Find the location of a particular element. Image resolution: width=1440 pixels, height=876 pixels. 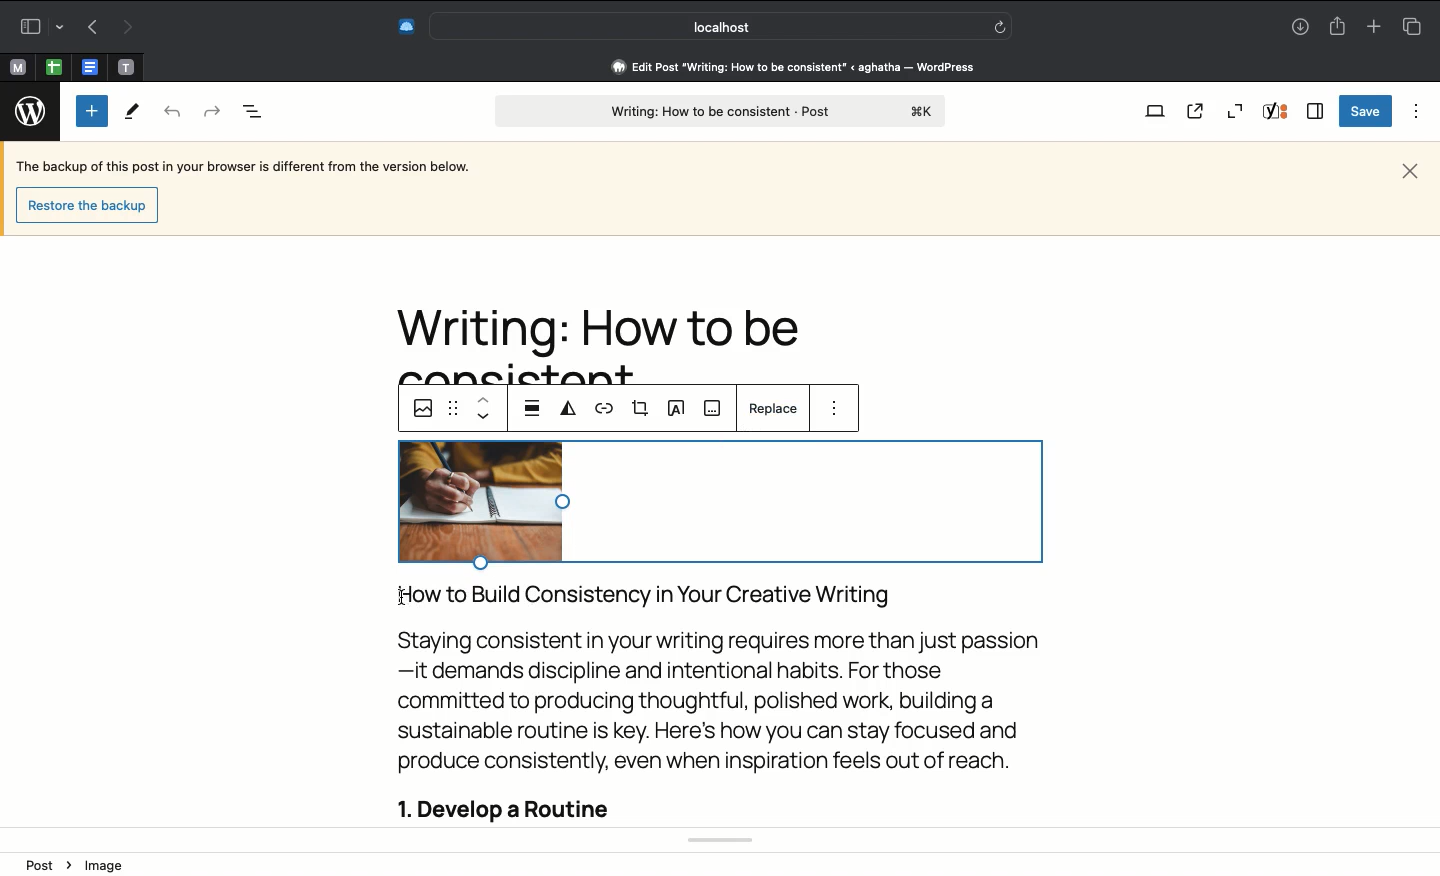

restore the backup is located at coordinates (87, 205).